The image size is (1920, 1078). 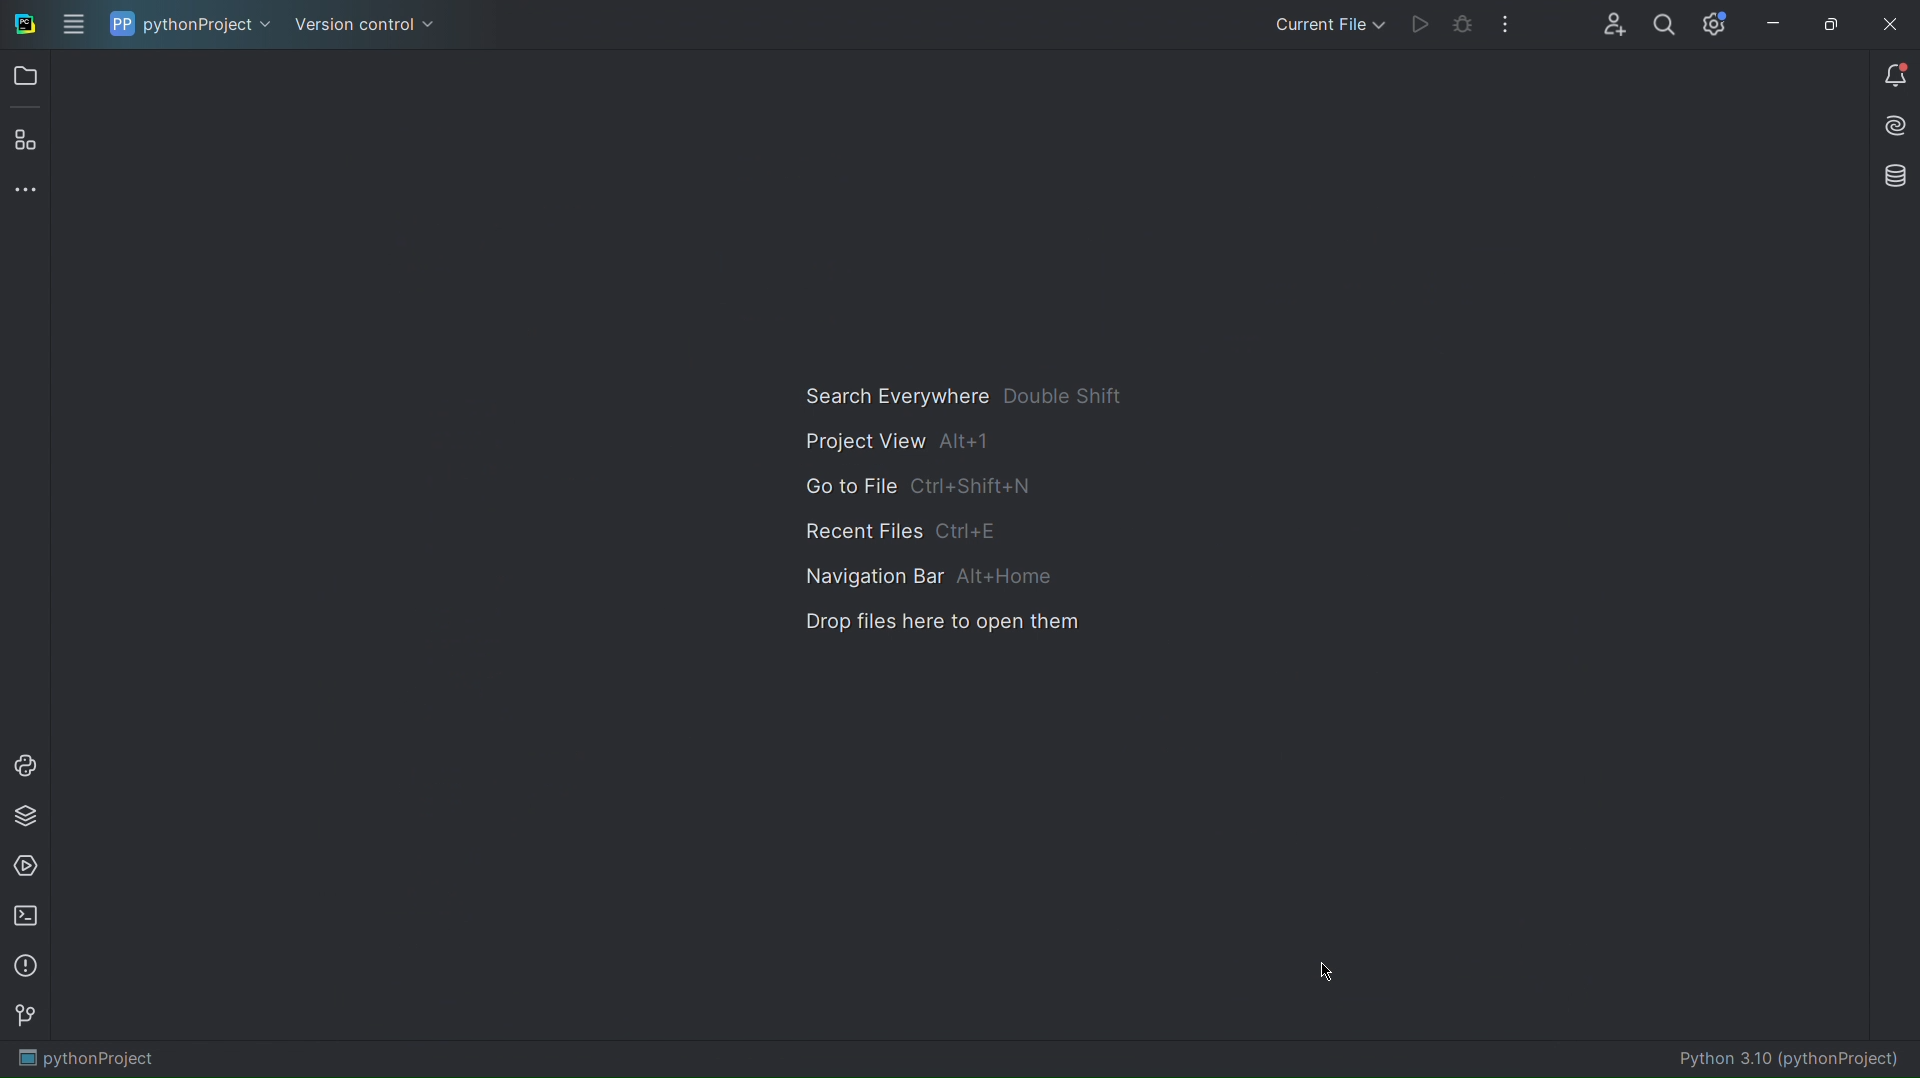 I want to click on Databases, so click(x=1888, y=179).